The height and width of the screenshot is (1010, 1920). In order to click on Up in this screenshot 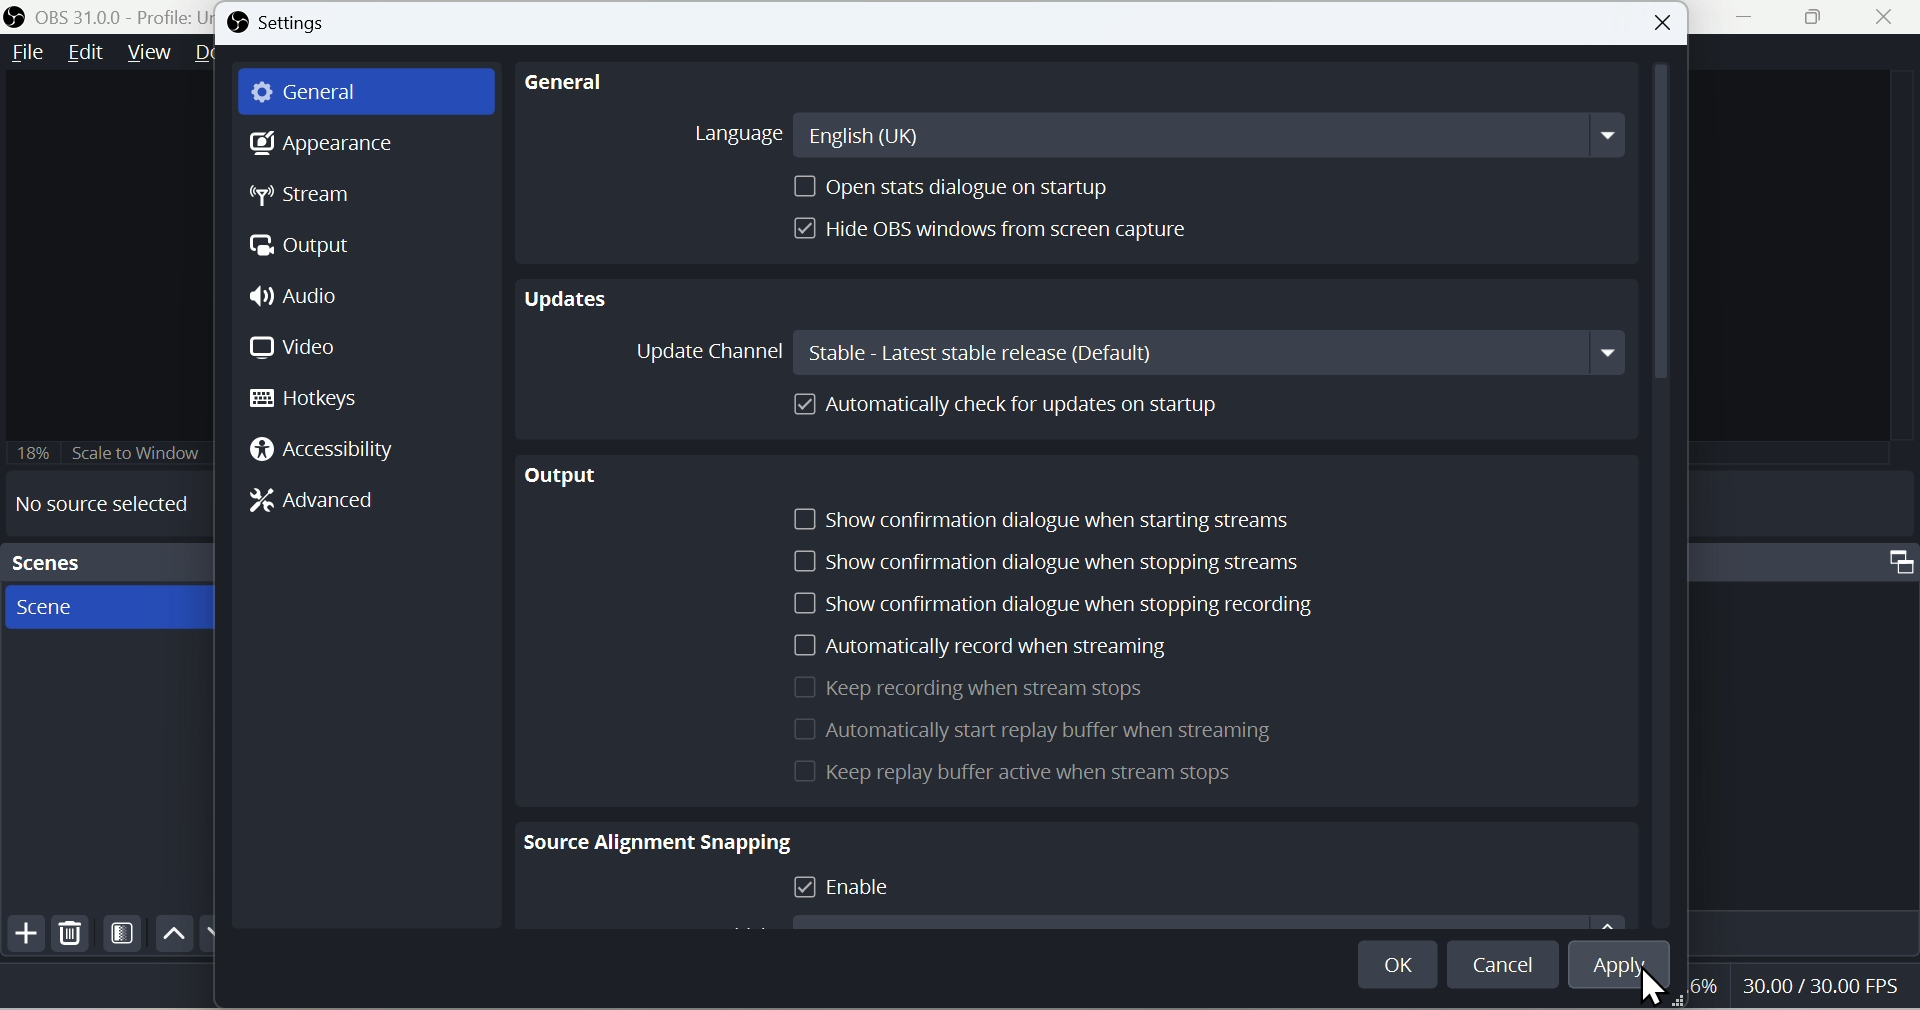, I will do `click(175, 937)`.